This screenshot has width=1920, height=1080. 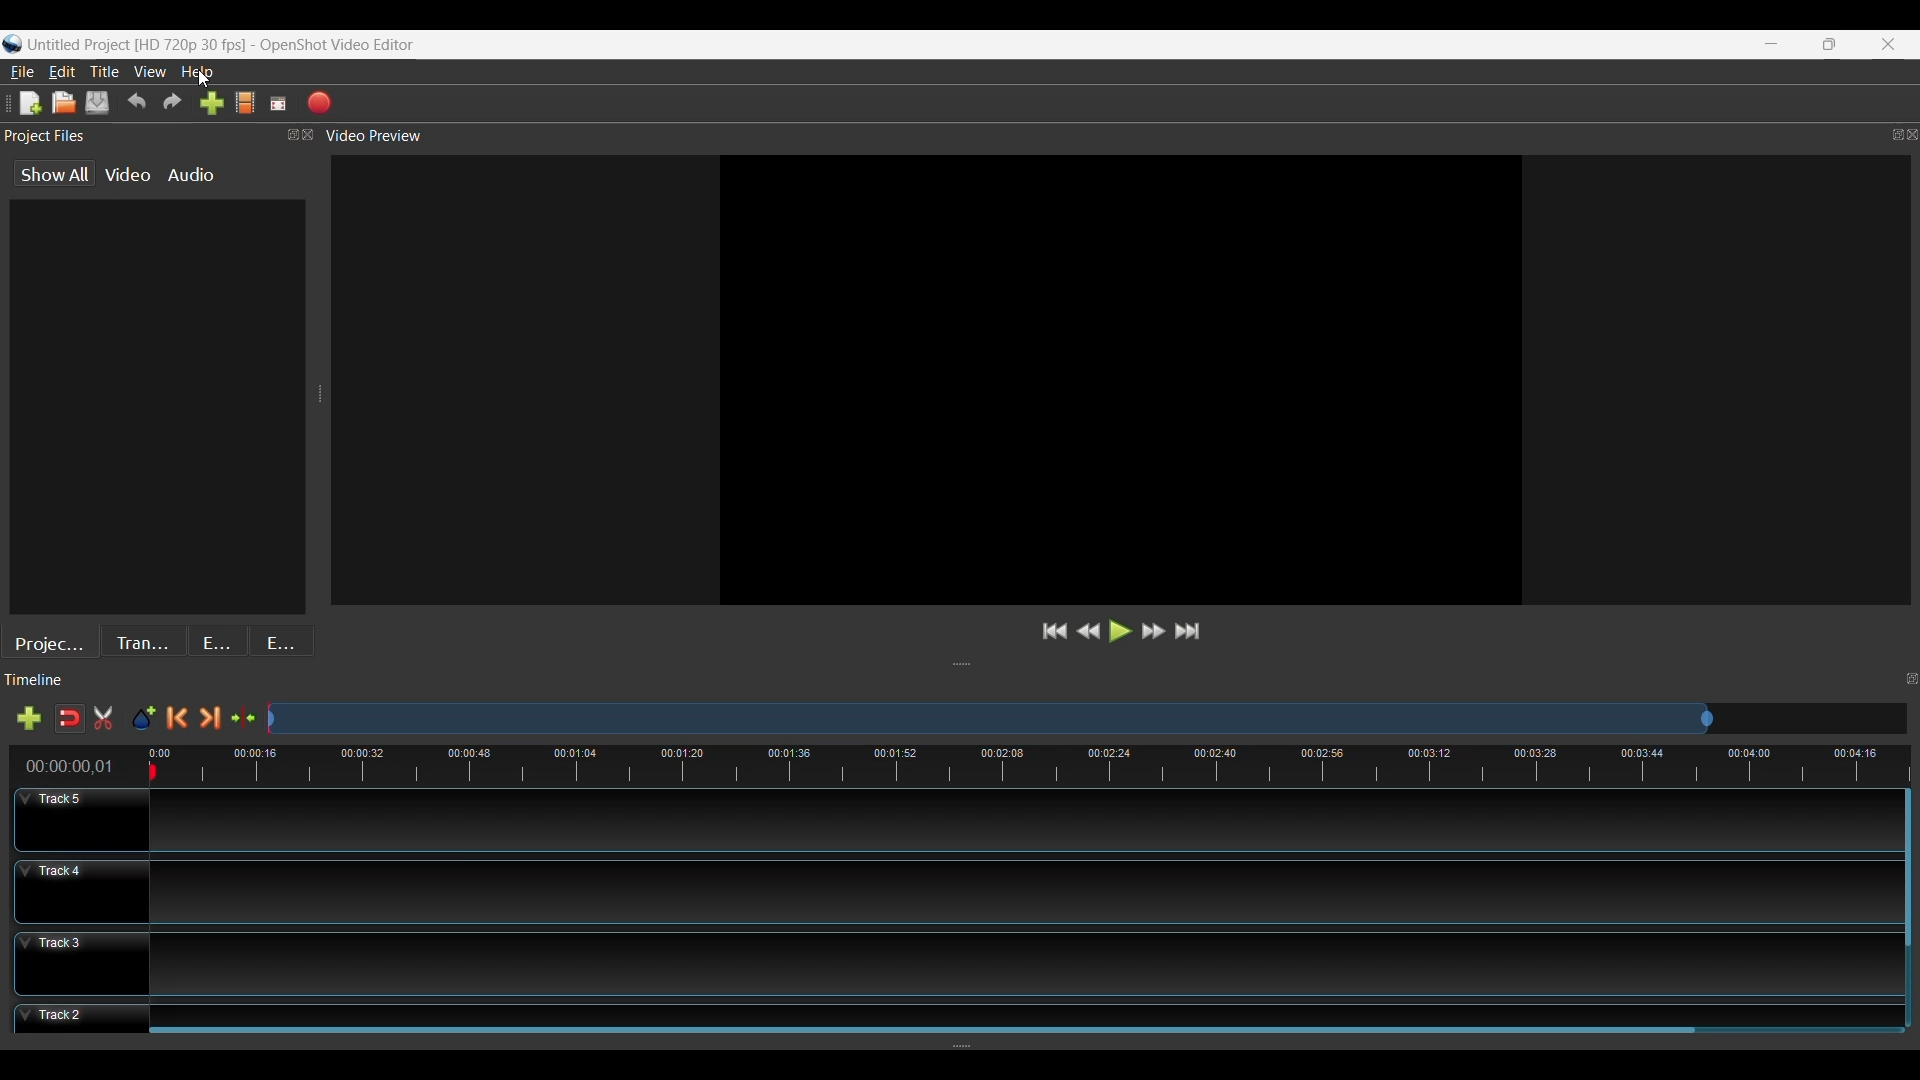 I want to click on Timeline Panel, so click(x=960, y=681).